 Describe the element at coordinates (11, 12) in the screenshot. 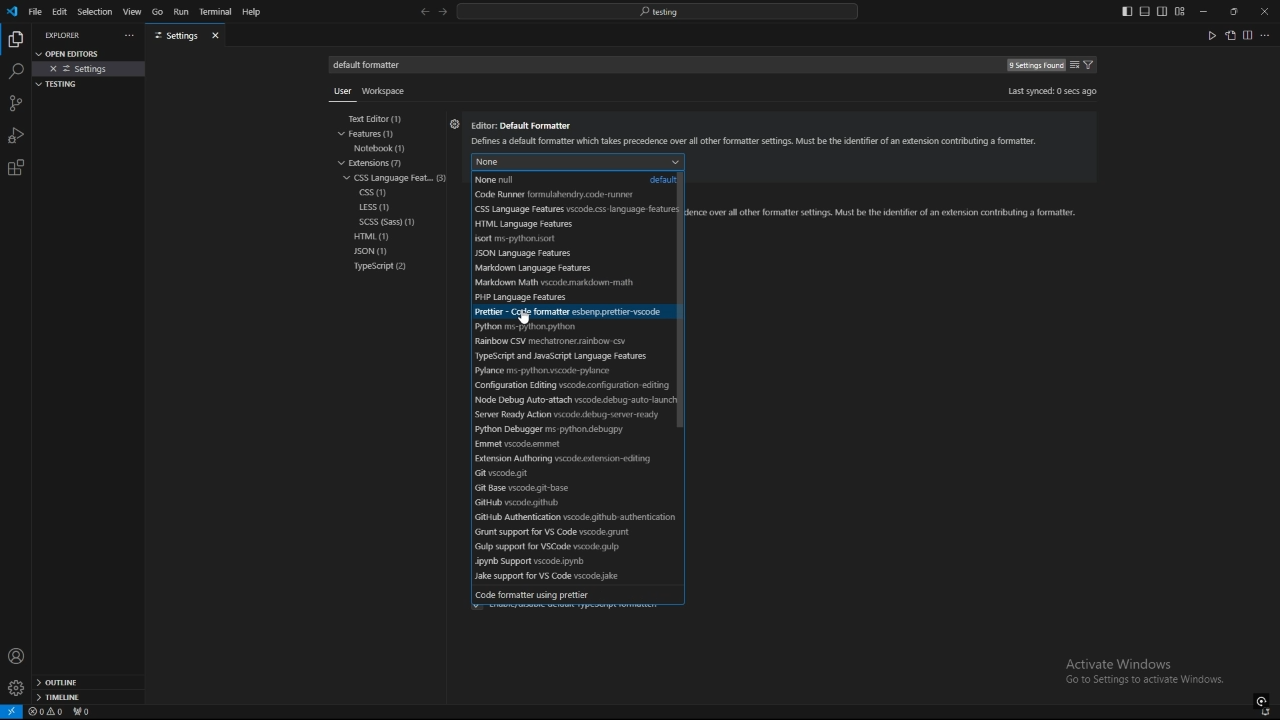

I see `vscode` at that location.